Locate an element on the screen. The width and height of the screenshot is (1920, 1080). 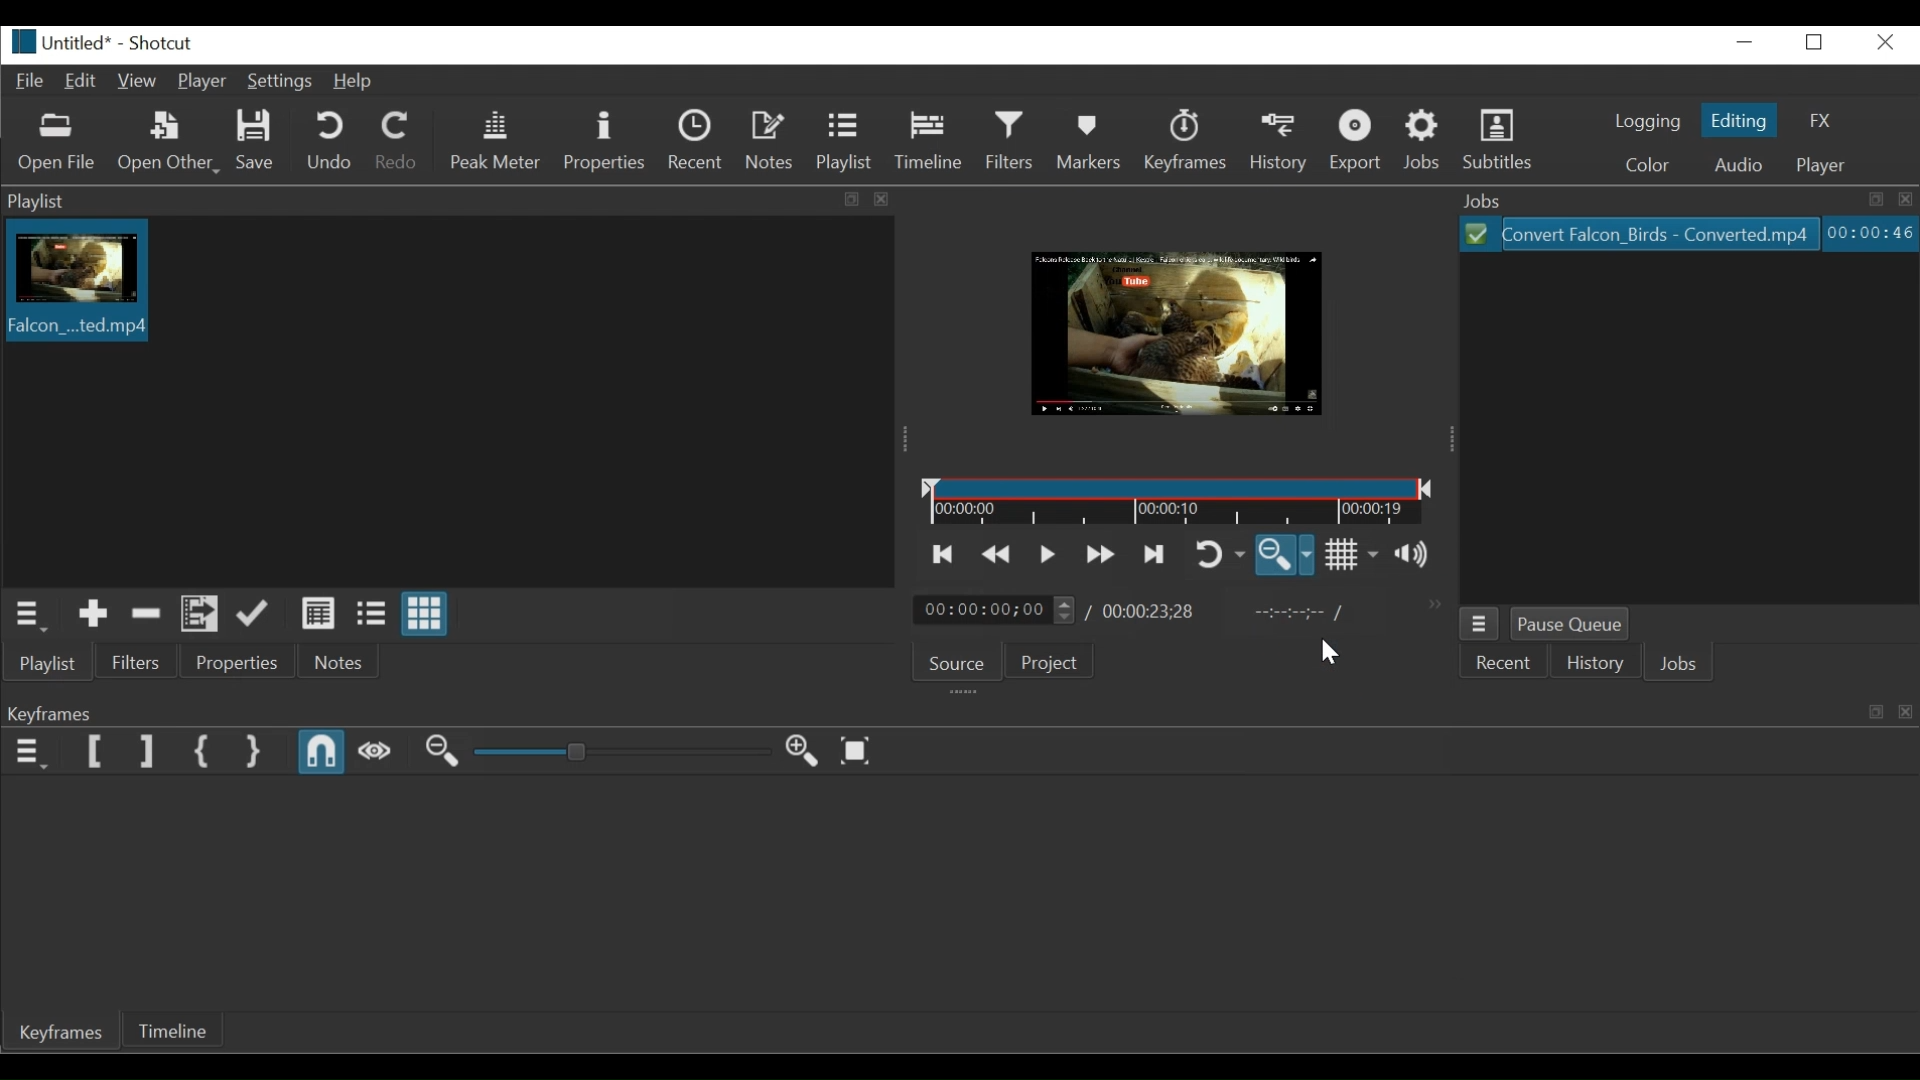
Notes is located at coordinates (335, 660).